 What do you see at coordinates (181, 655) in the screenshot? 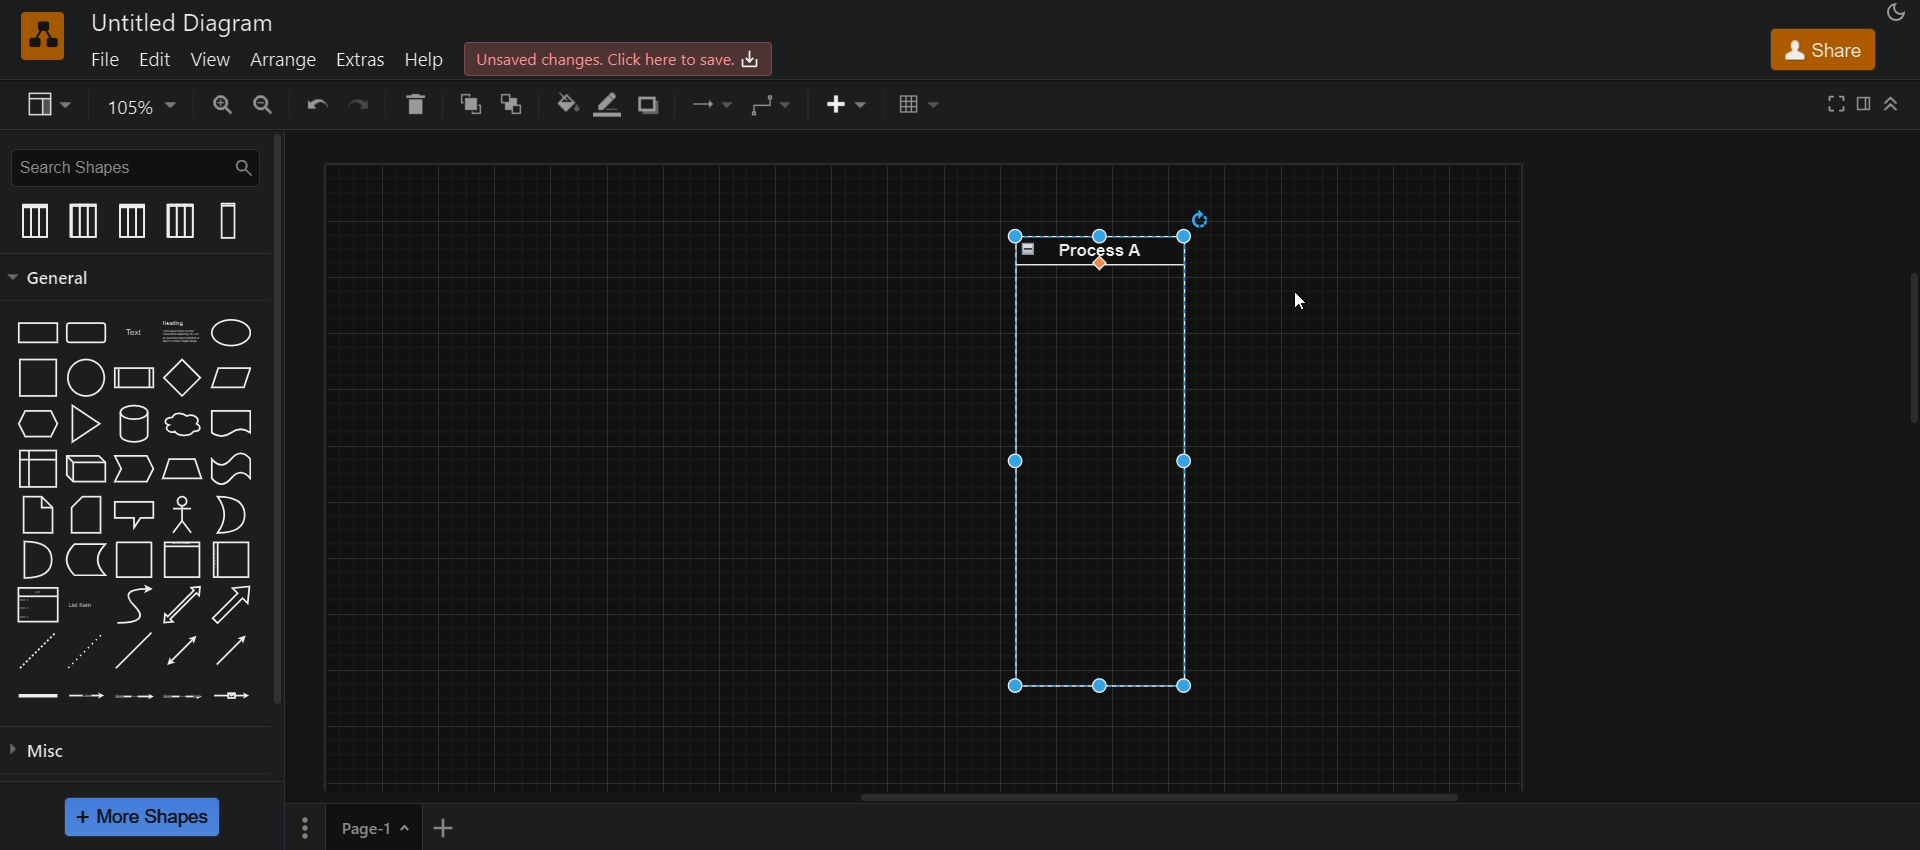
I see `bidirectional connector` at bounding box center [181, 655].